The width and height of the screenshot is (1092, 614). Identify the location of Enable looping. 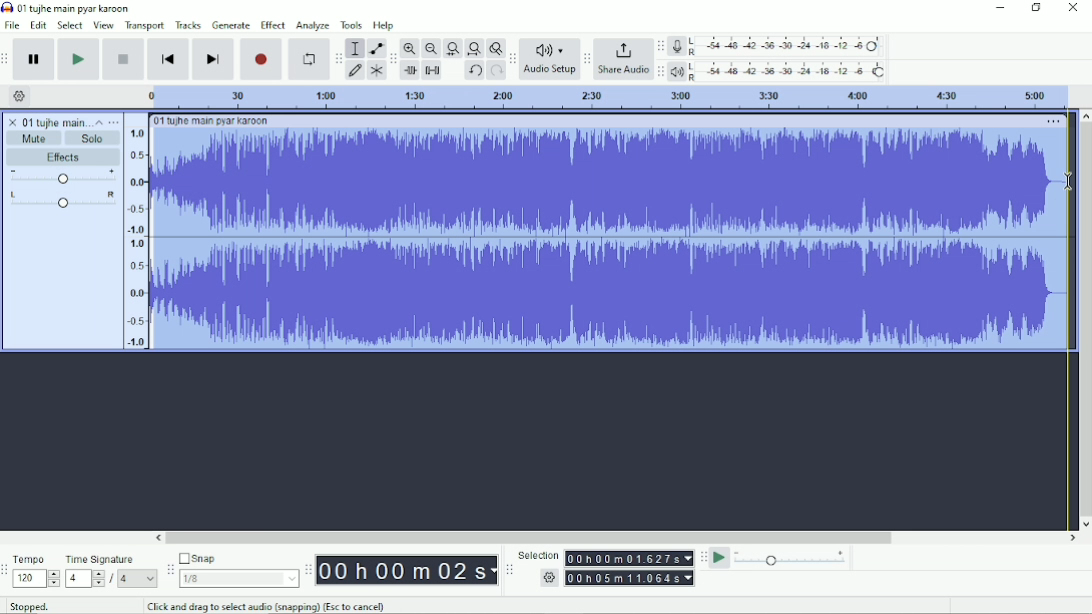
(309, 59).